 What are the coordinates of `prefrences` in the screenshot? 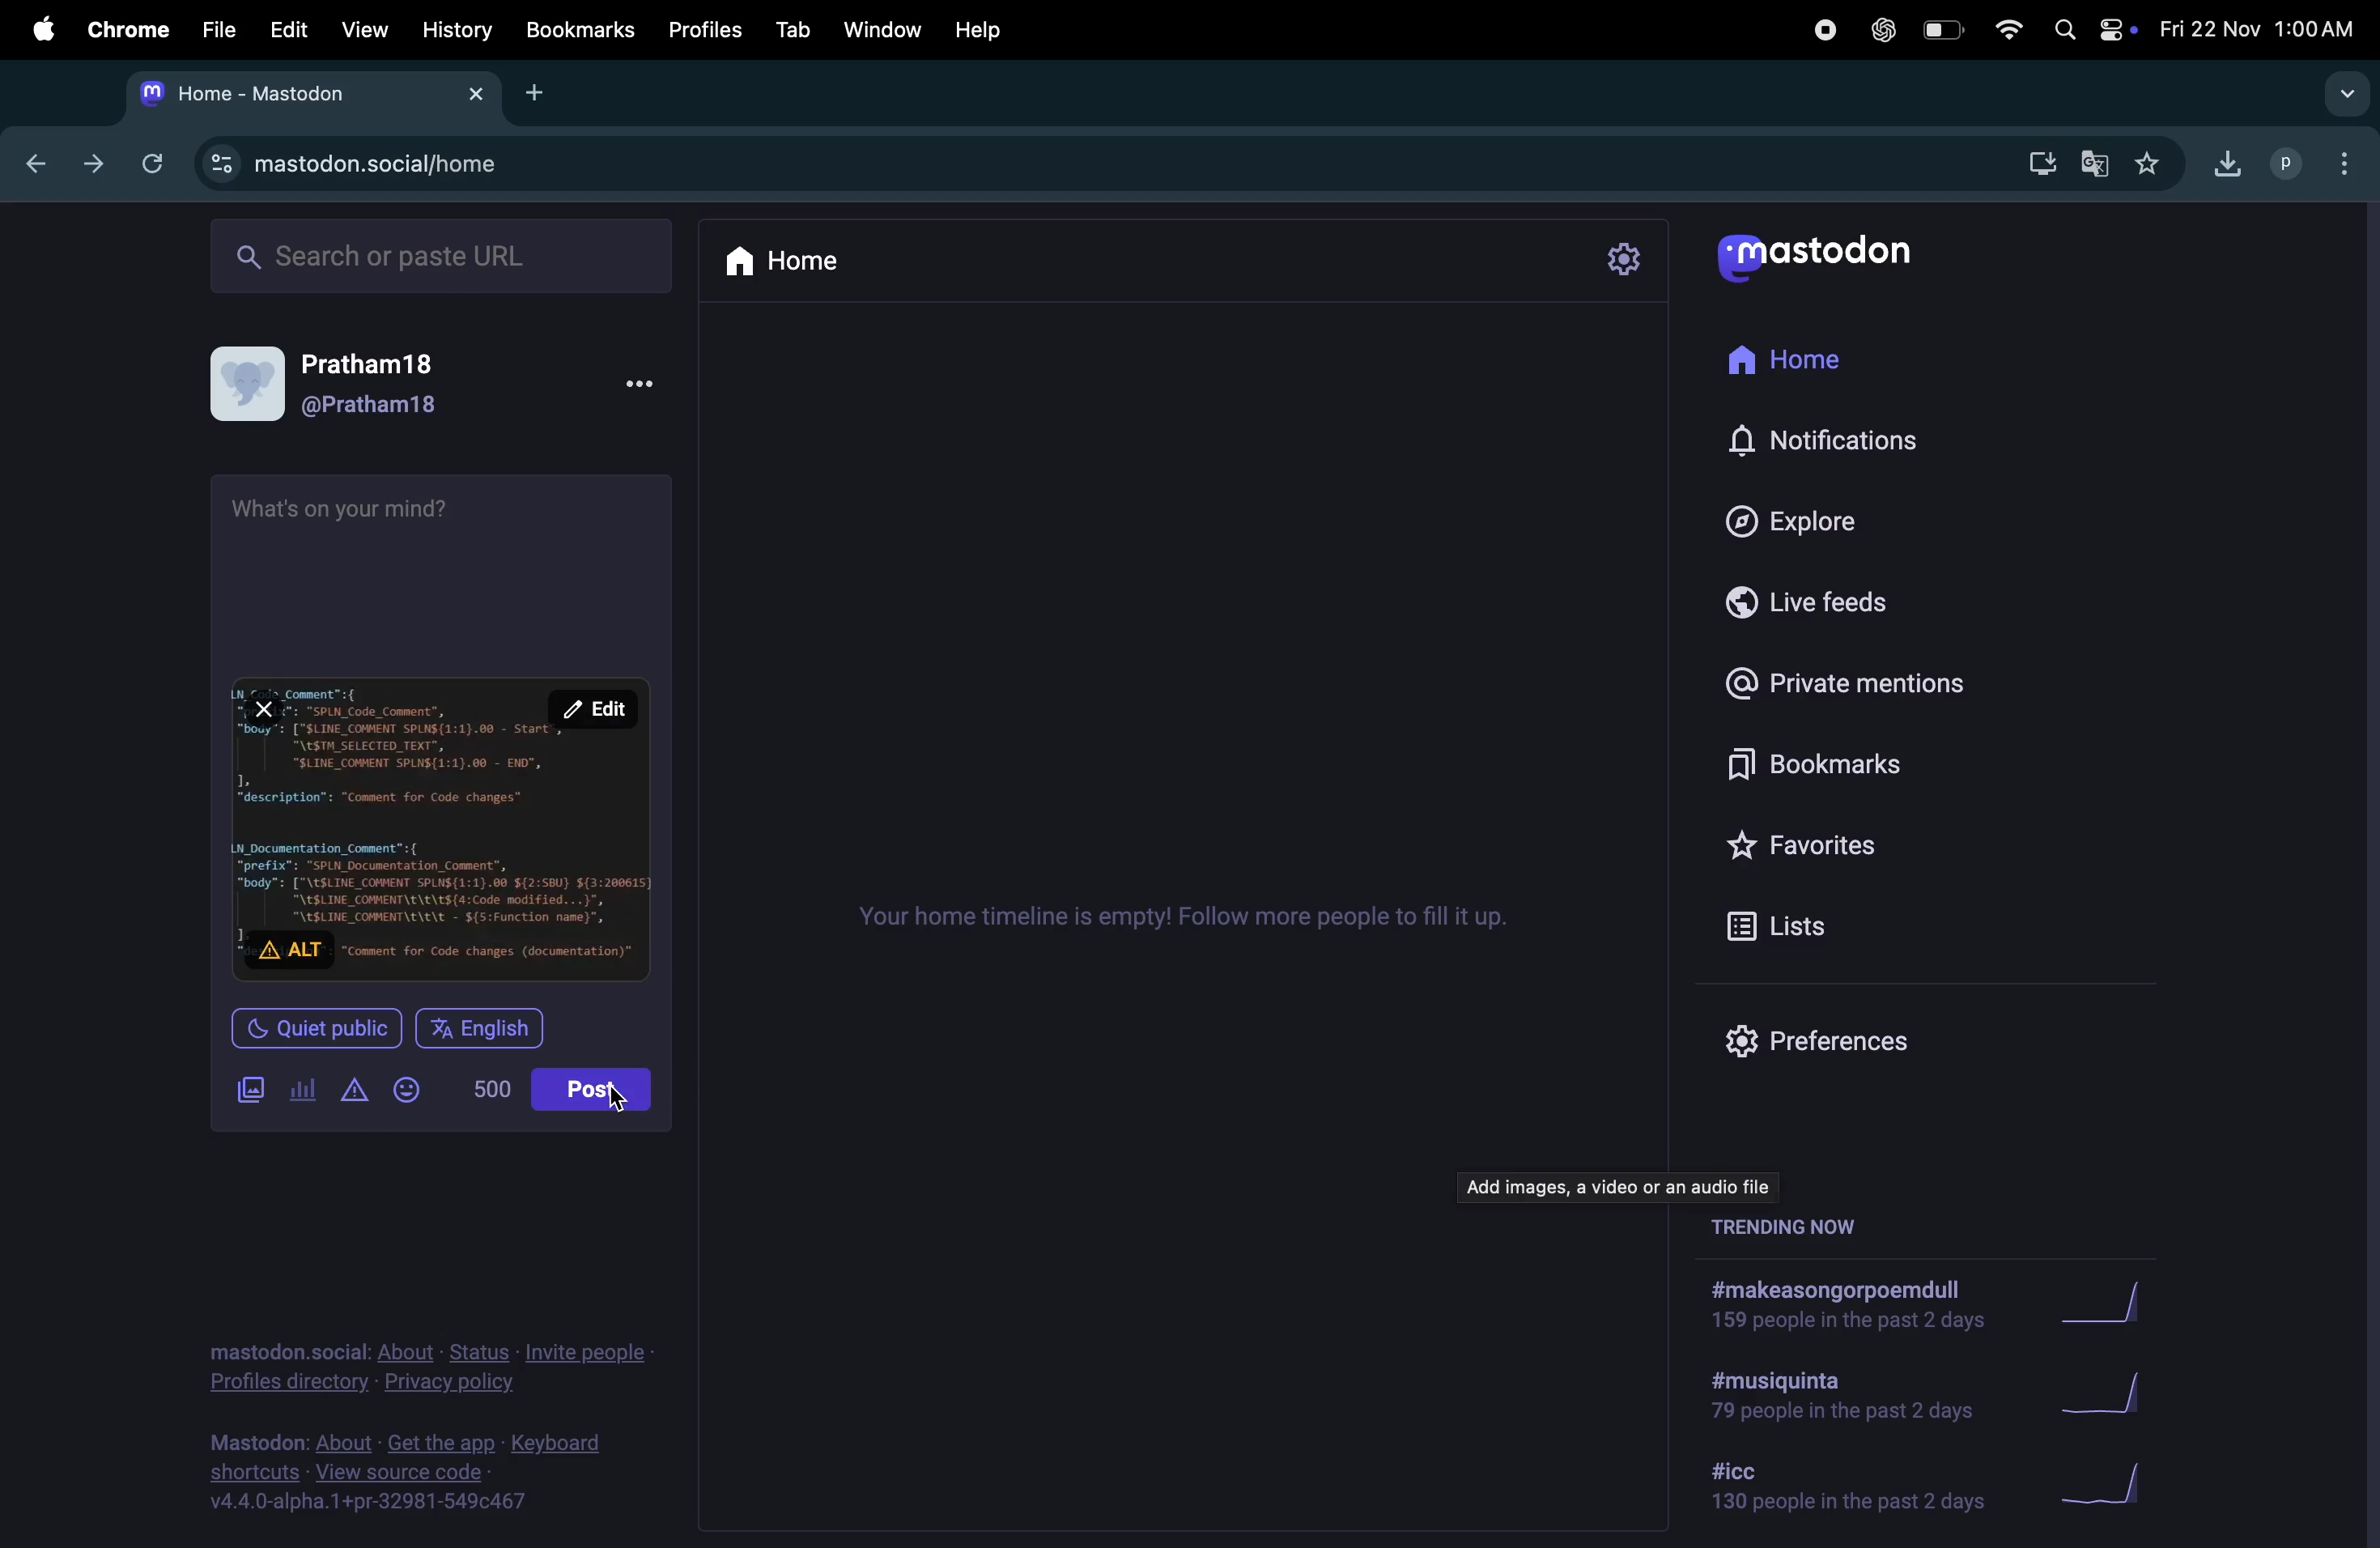 It's located at (1844, 1035).